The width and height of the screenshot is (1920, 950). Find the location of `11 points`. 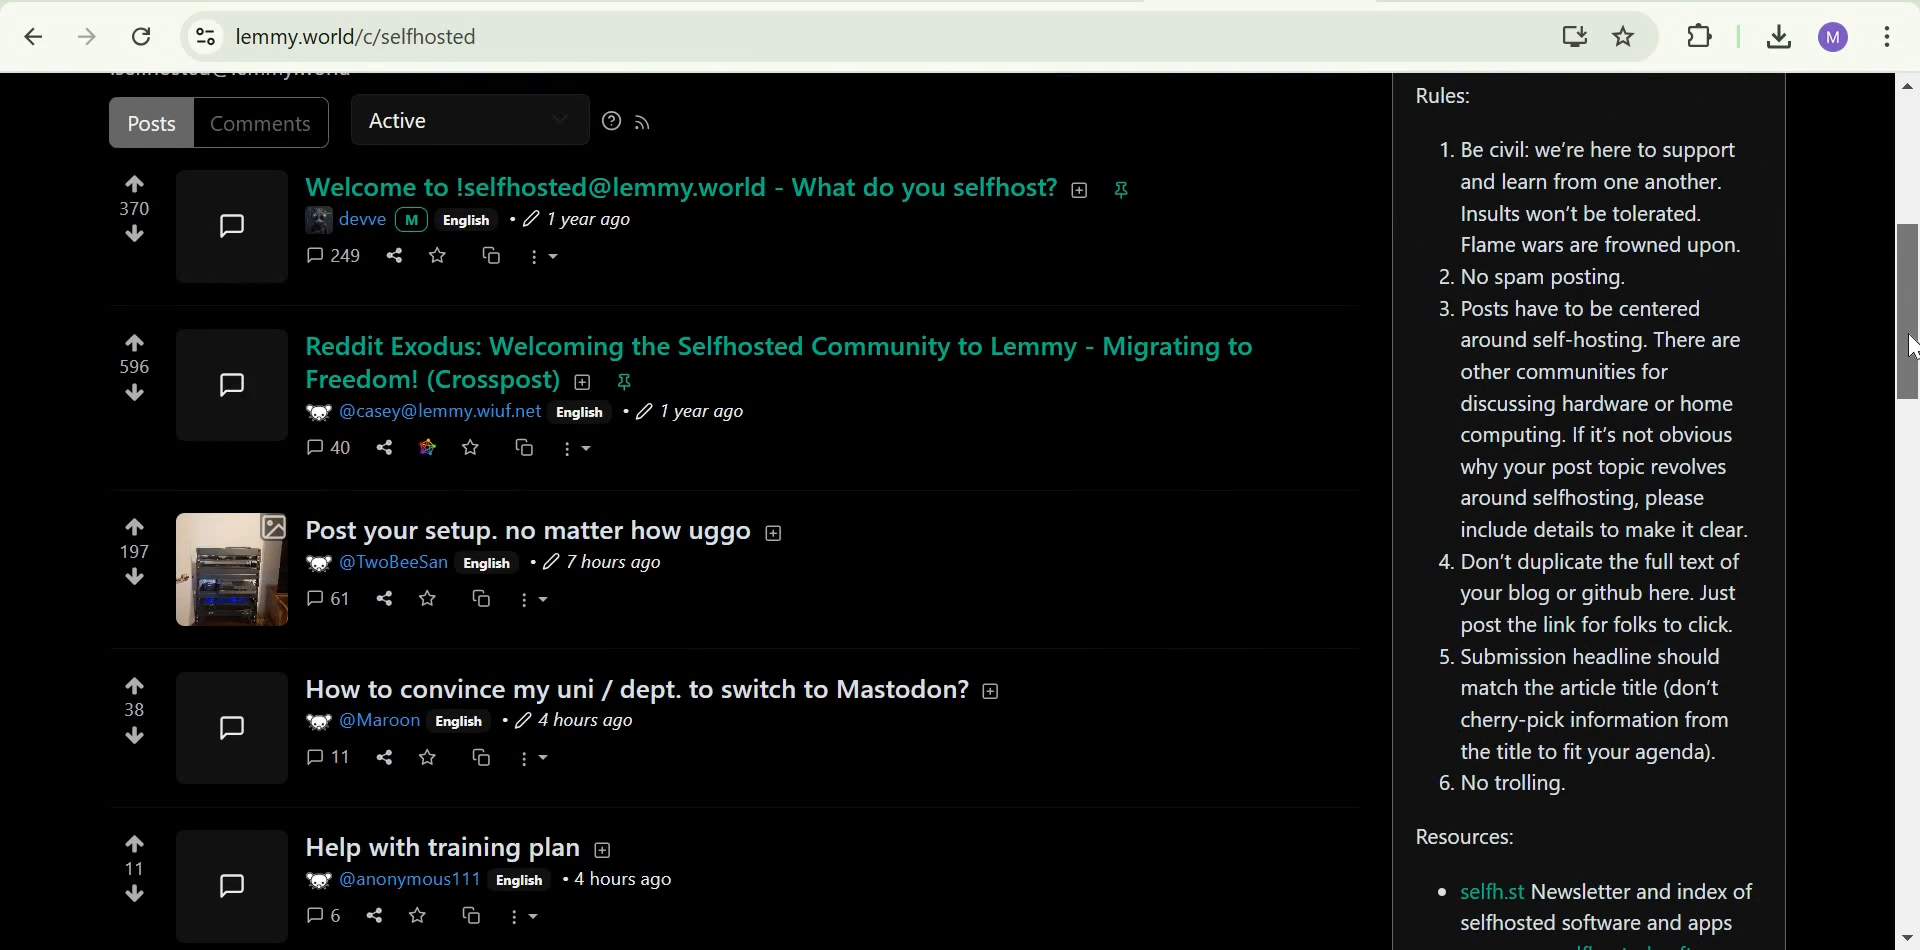

11 points is located at coordinates (135, 868).